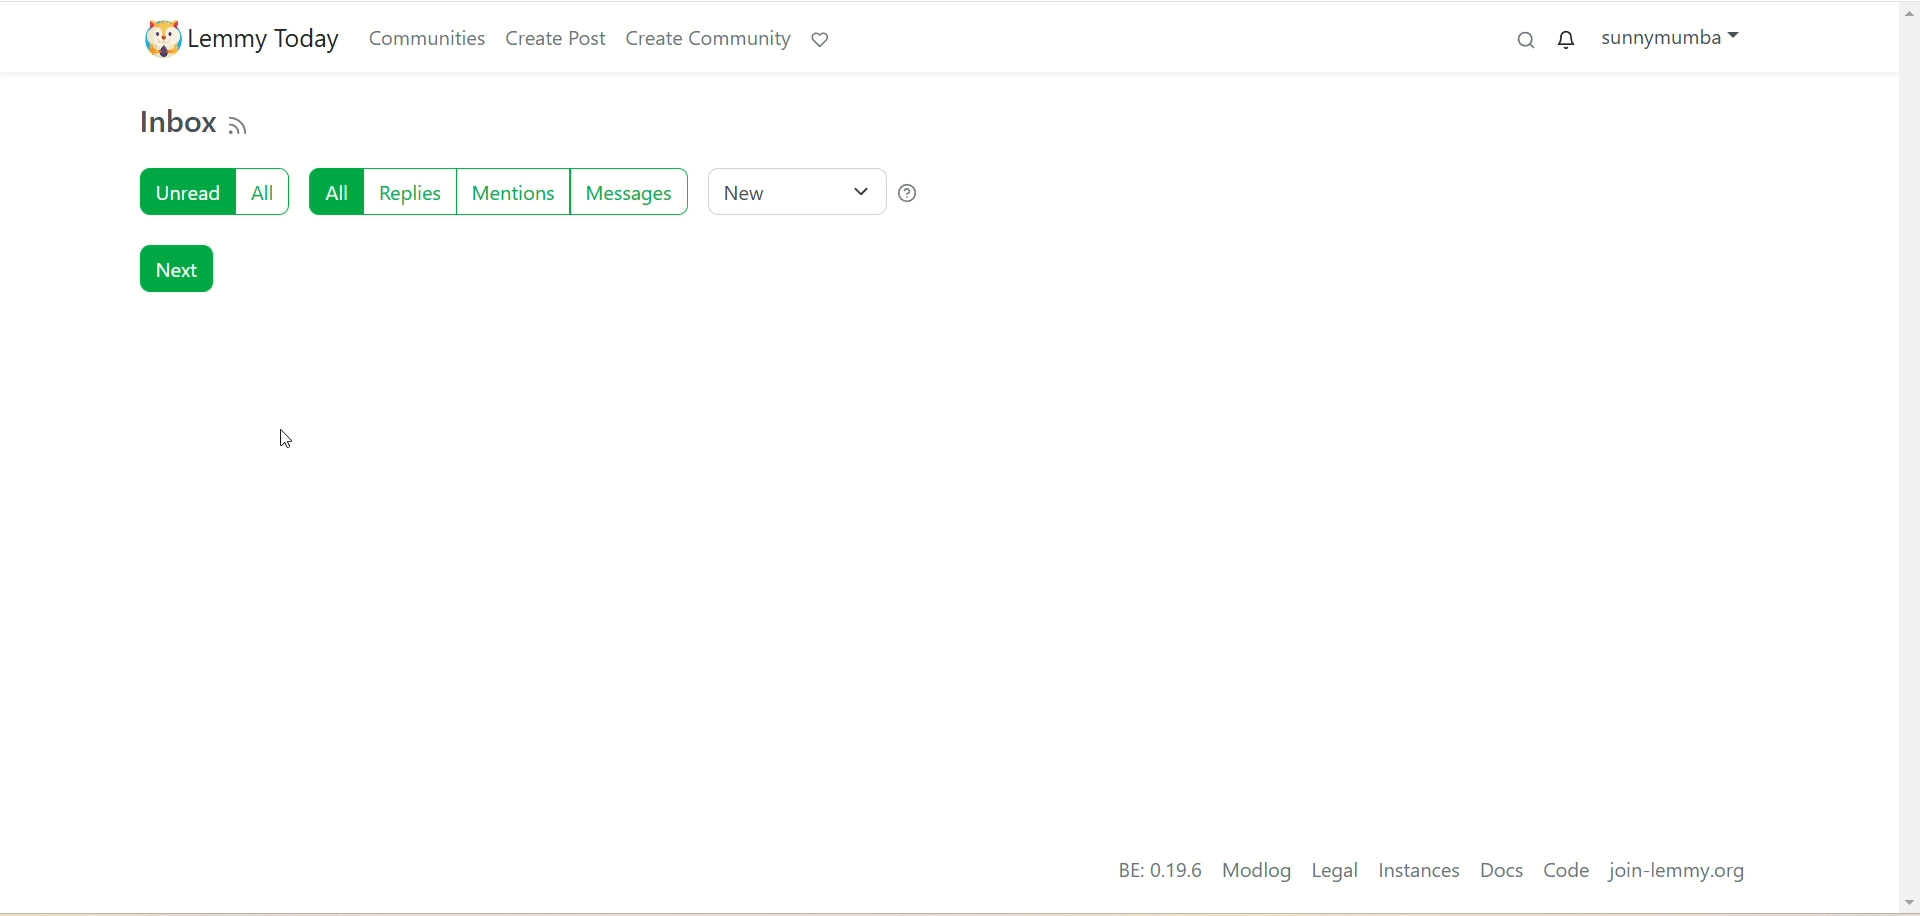  What do you see at coordinates (823, 39) in the screenshot?
I see `support lemmy` at bounding box center [823, 39].